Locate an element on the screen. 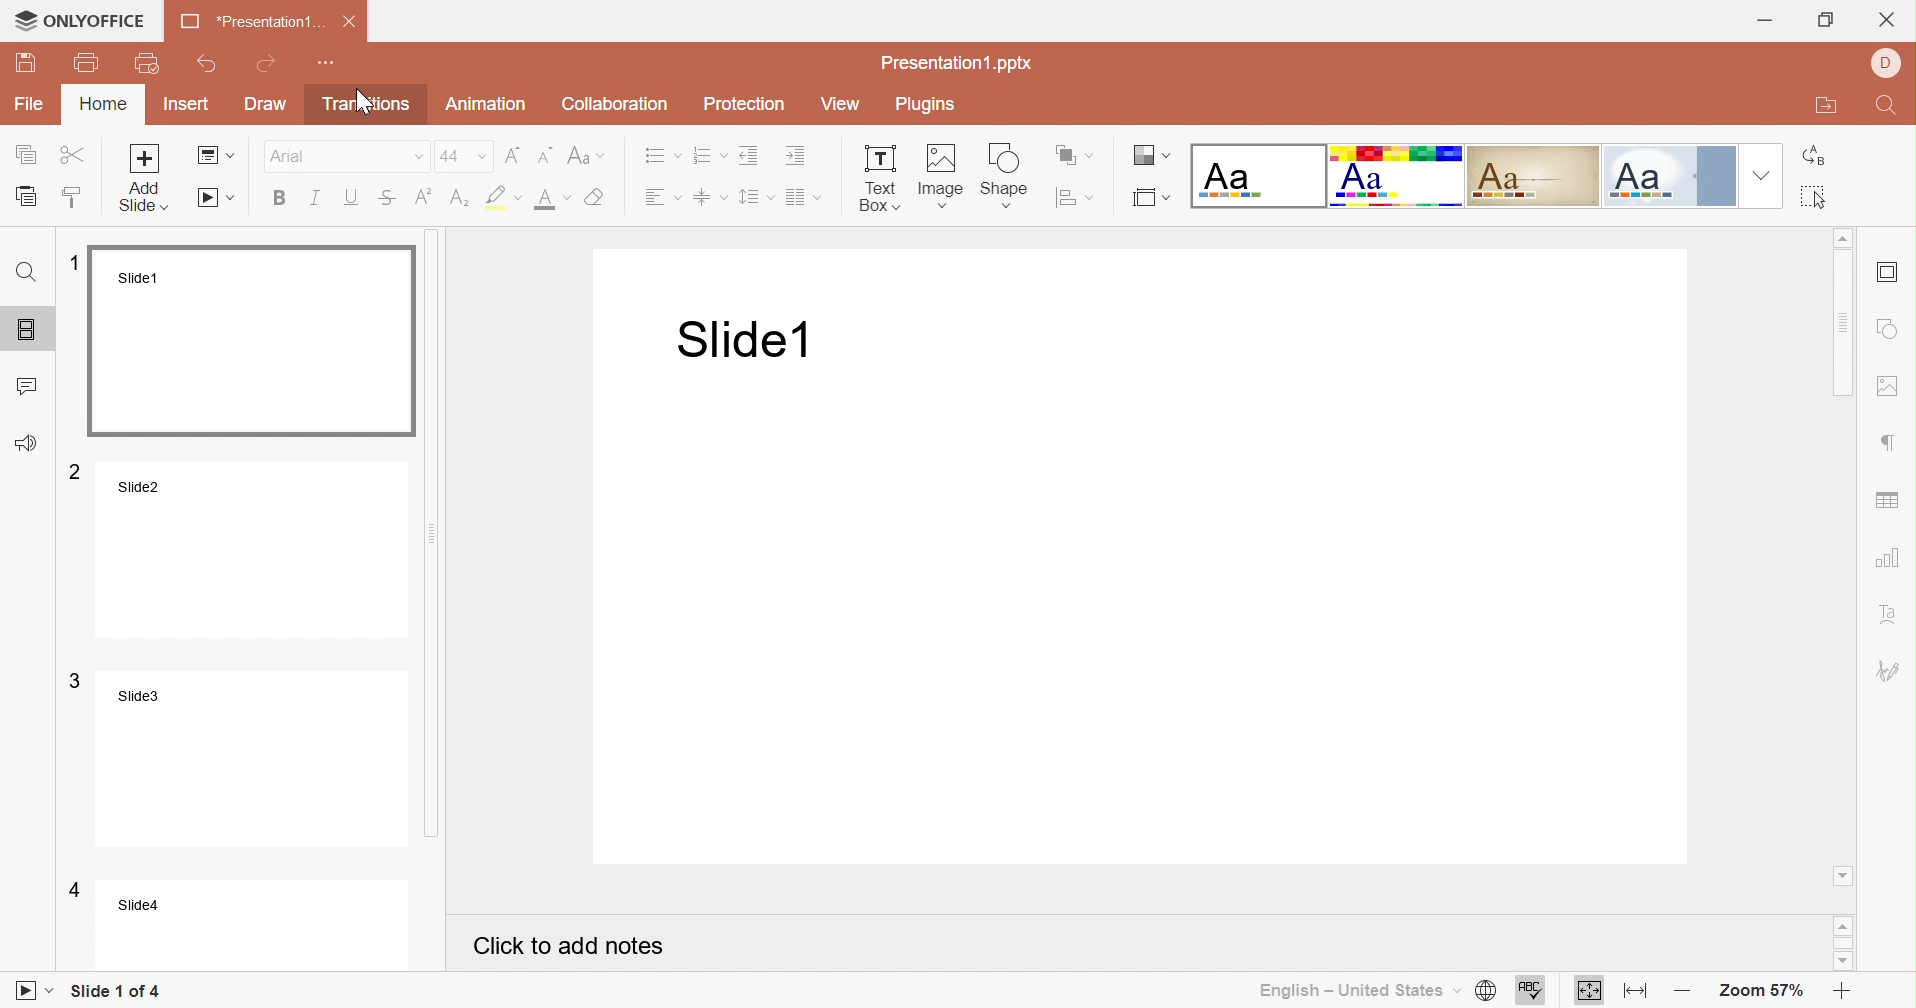  Feedback & Support is located at coordinates (26, 442).